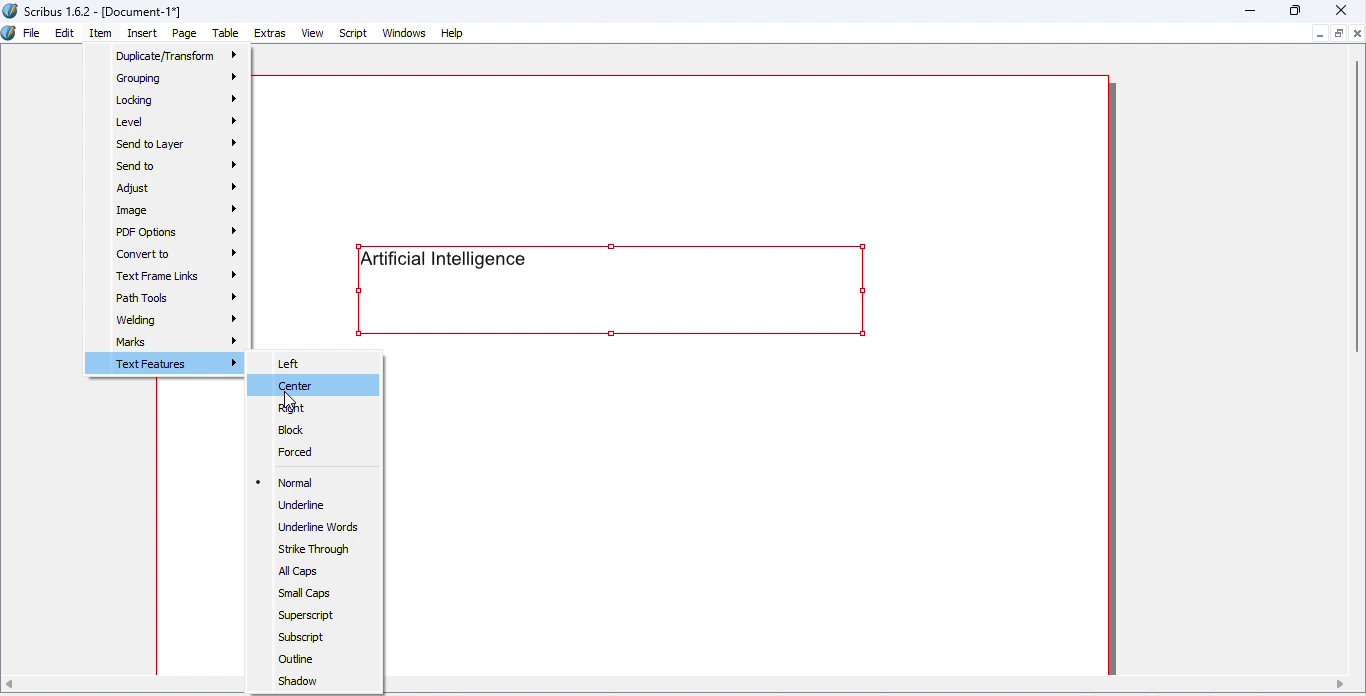 The height and width of the screenshot is (696, 1366). I want to click on Maximize, so click(1339, 35).